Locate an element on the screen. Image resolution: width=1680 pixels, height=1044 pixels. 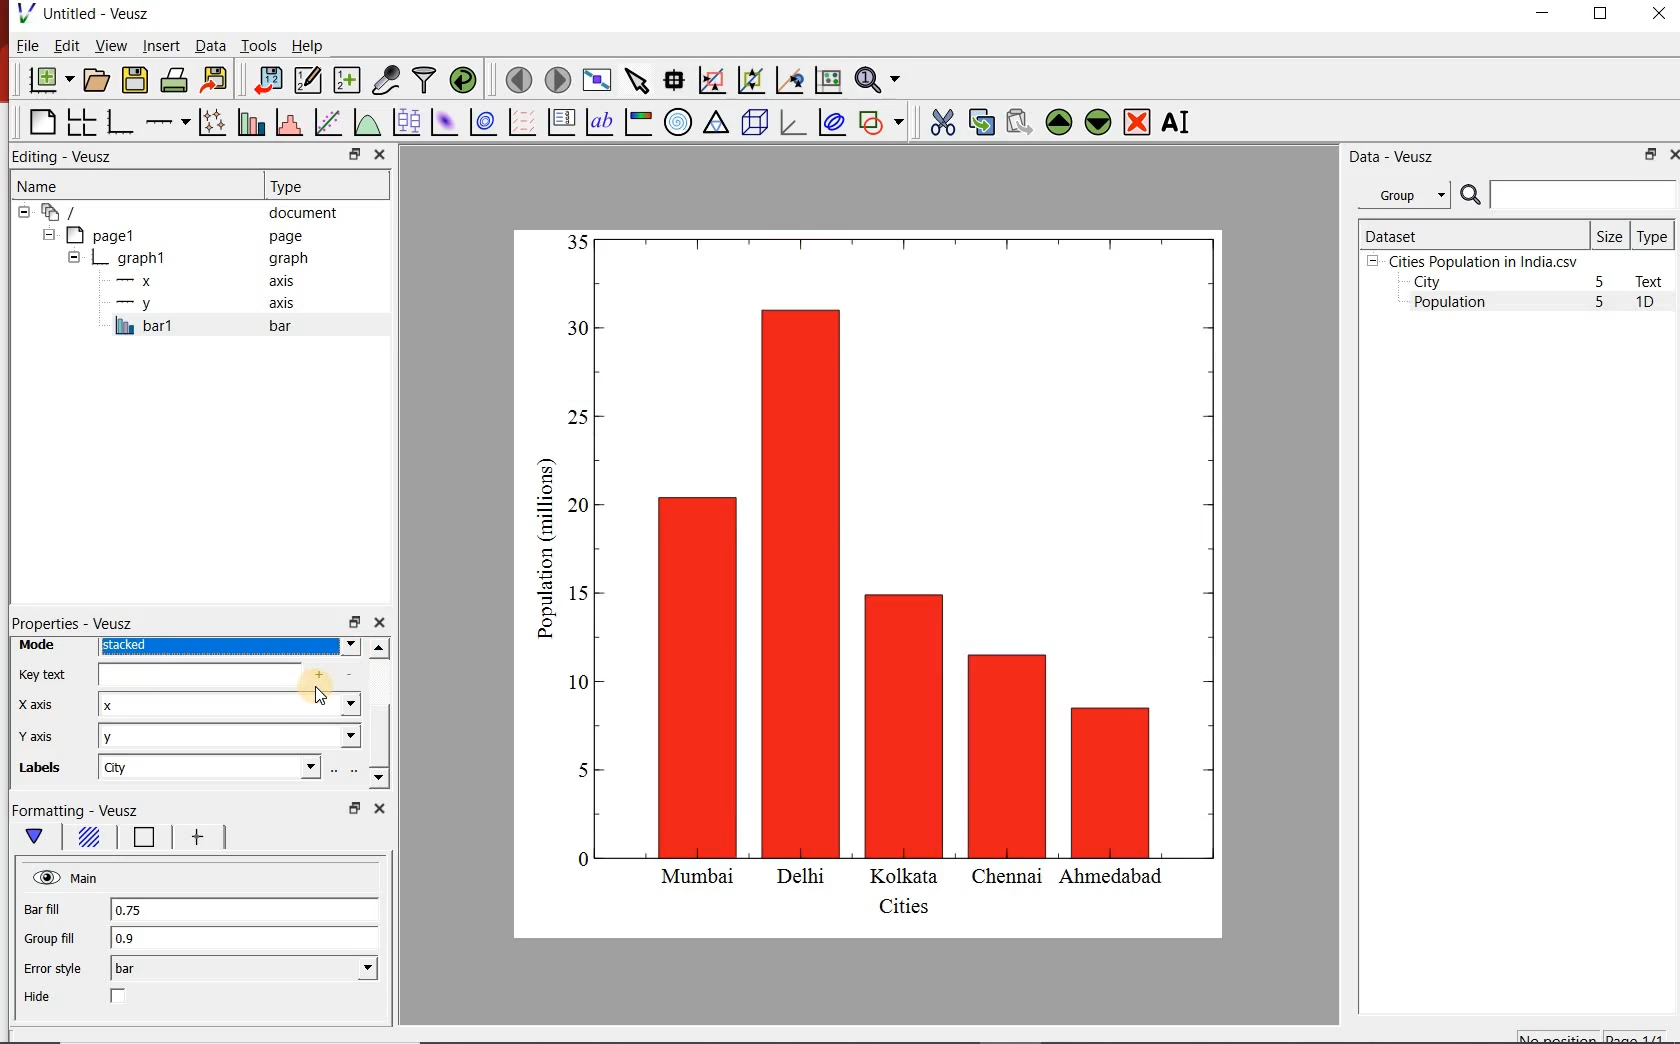
restore is located at coordinates (353, 621).